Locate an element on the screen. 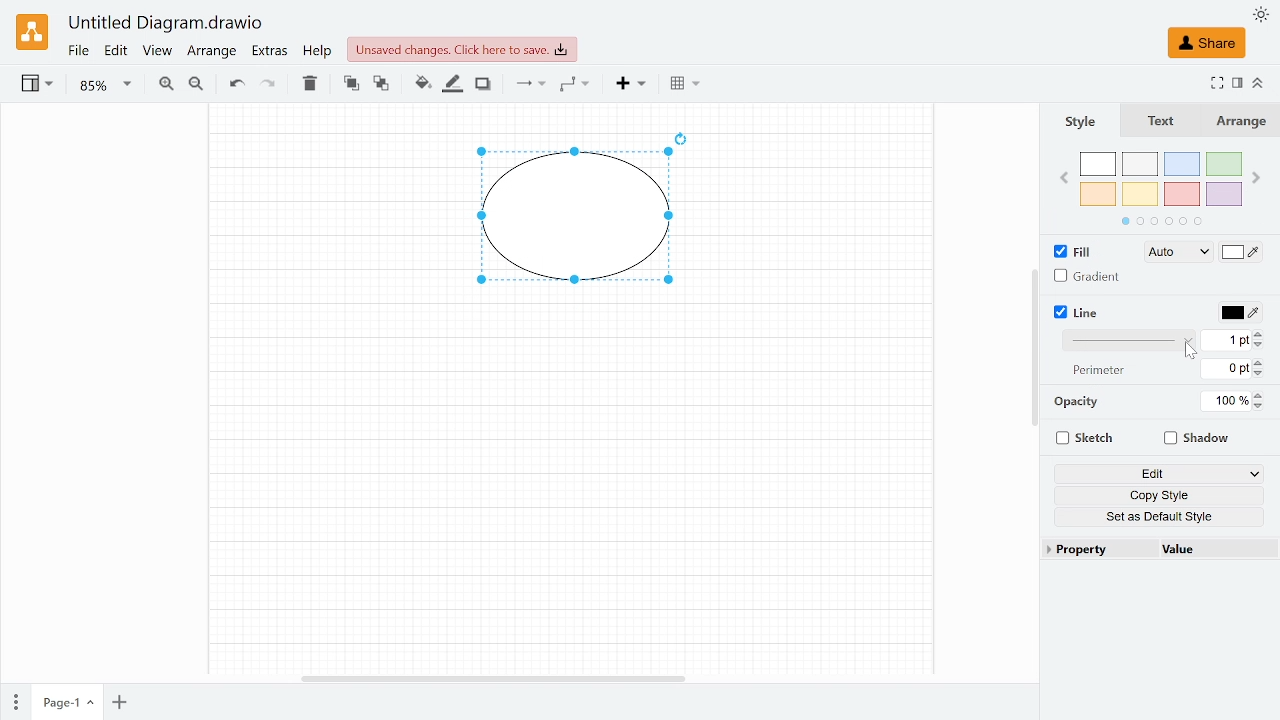 Image resolution: width=1280 pixels, height=720 pixels. Color pallet is located at coordinates (1162, 188).